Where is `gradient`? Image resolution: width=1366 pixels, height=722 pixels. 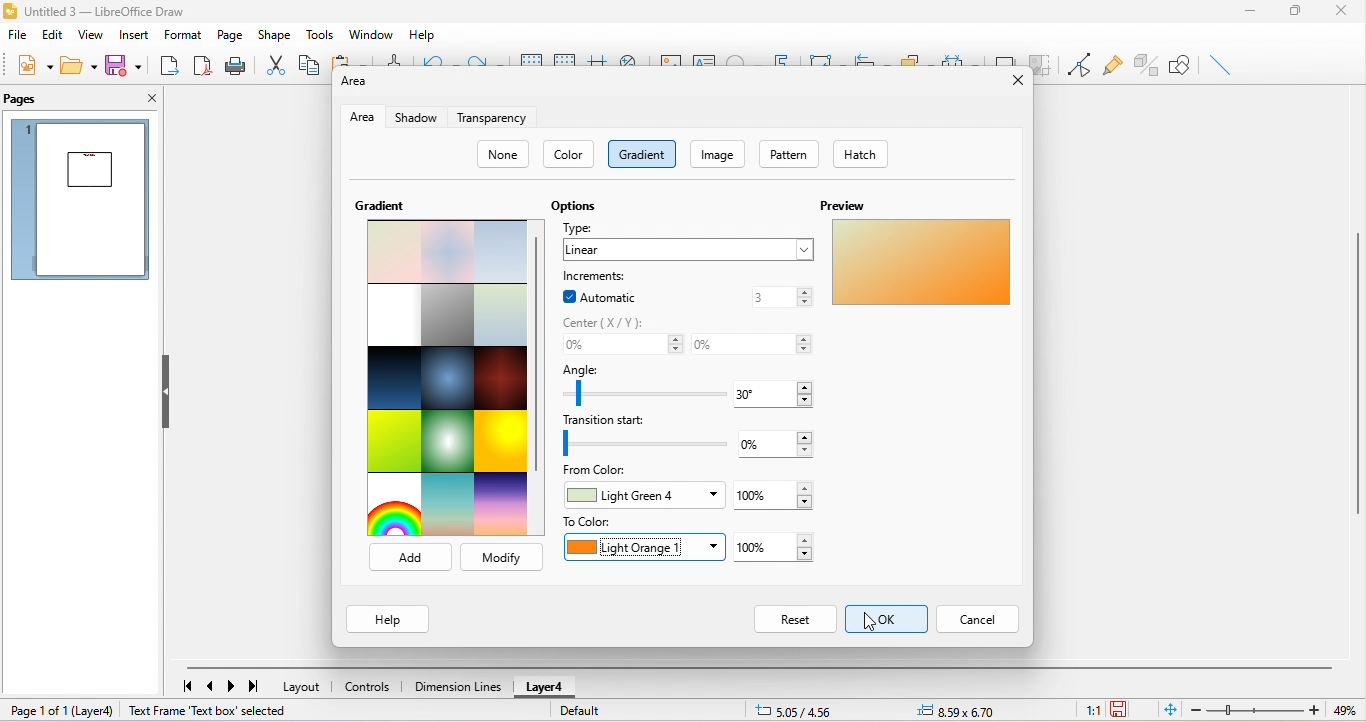
gradient is located at coordinates (642, 154).